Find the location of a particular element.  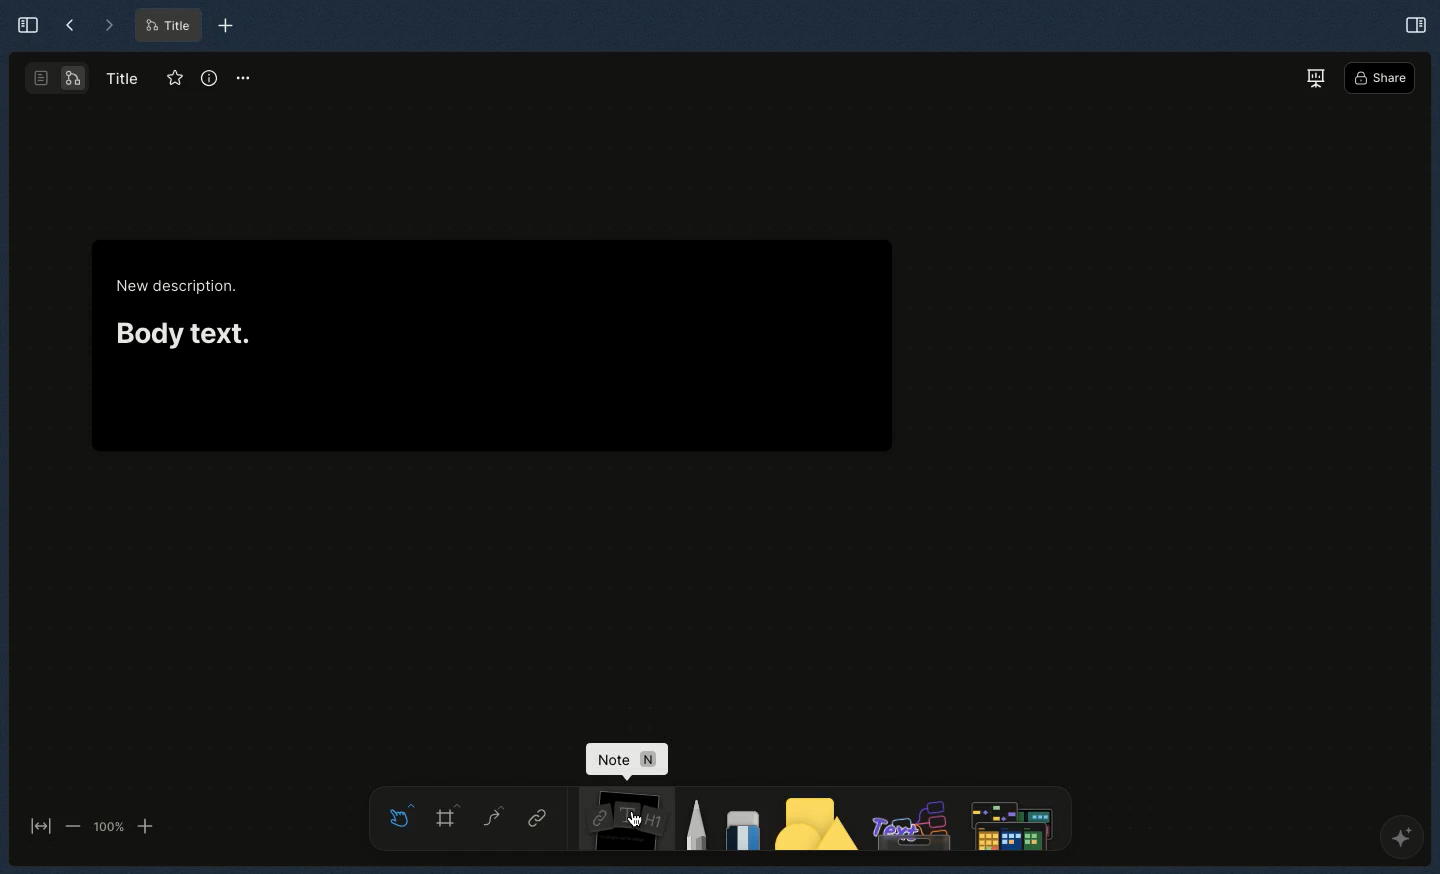

Options is located at coordinates (244, 77).